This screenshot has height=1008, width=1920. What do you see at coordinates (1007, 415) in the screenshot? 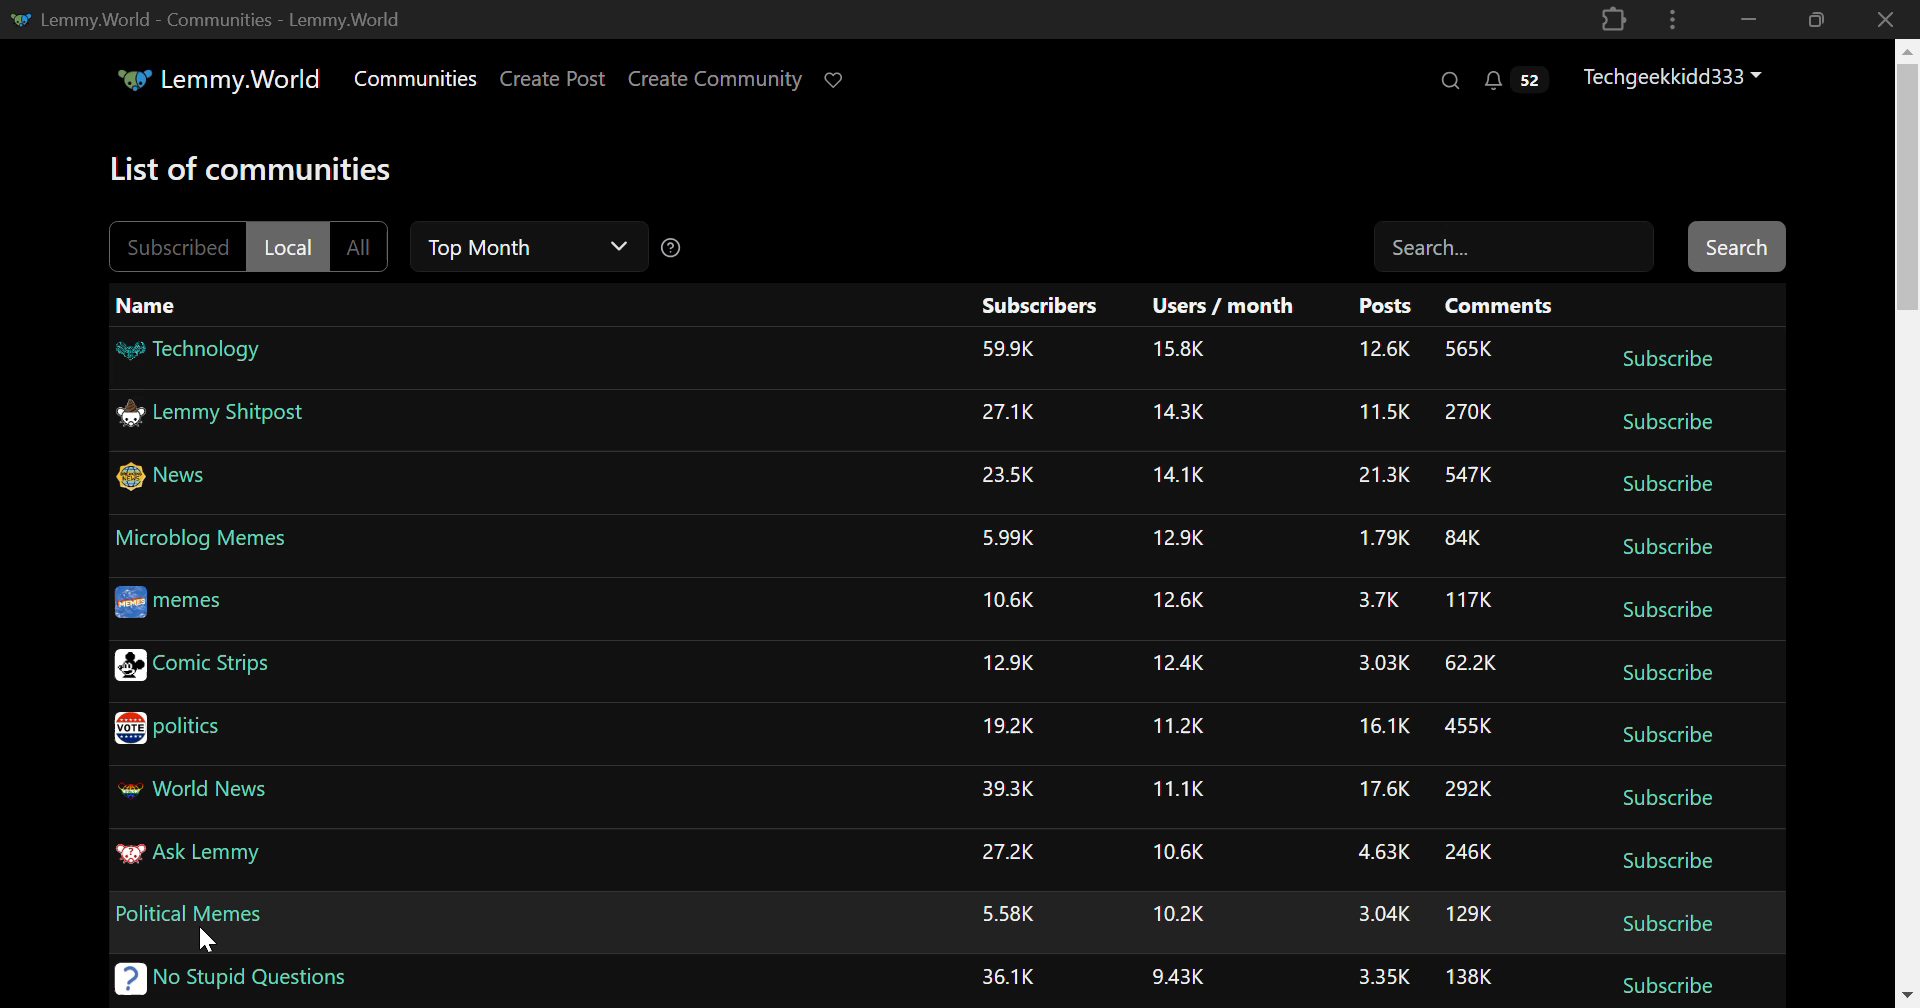
I see `Amount` at bounding box center [1007, 415].